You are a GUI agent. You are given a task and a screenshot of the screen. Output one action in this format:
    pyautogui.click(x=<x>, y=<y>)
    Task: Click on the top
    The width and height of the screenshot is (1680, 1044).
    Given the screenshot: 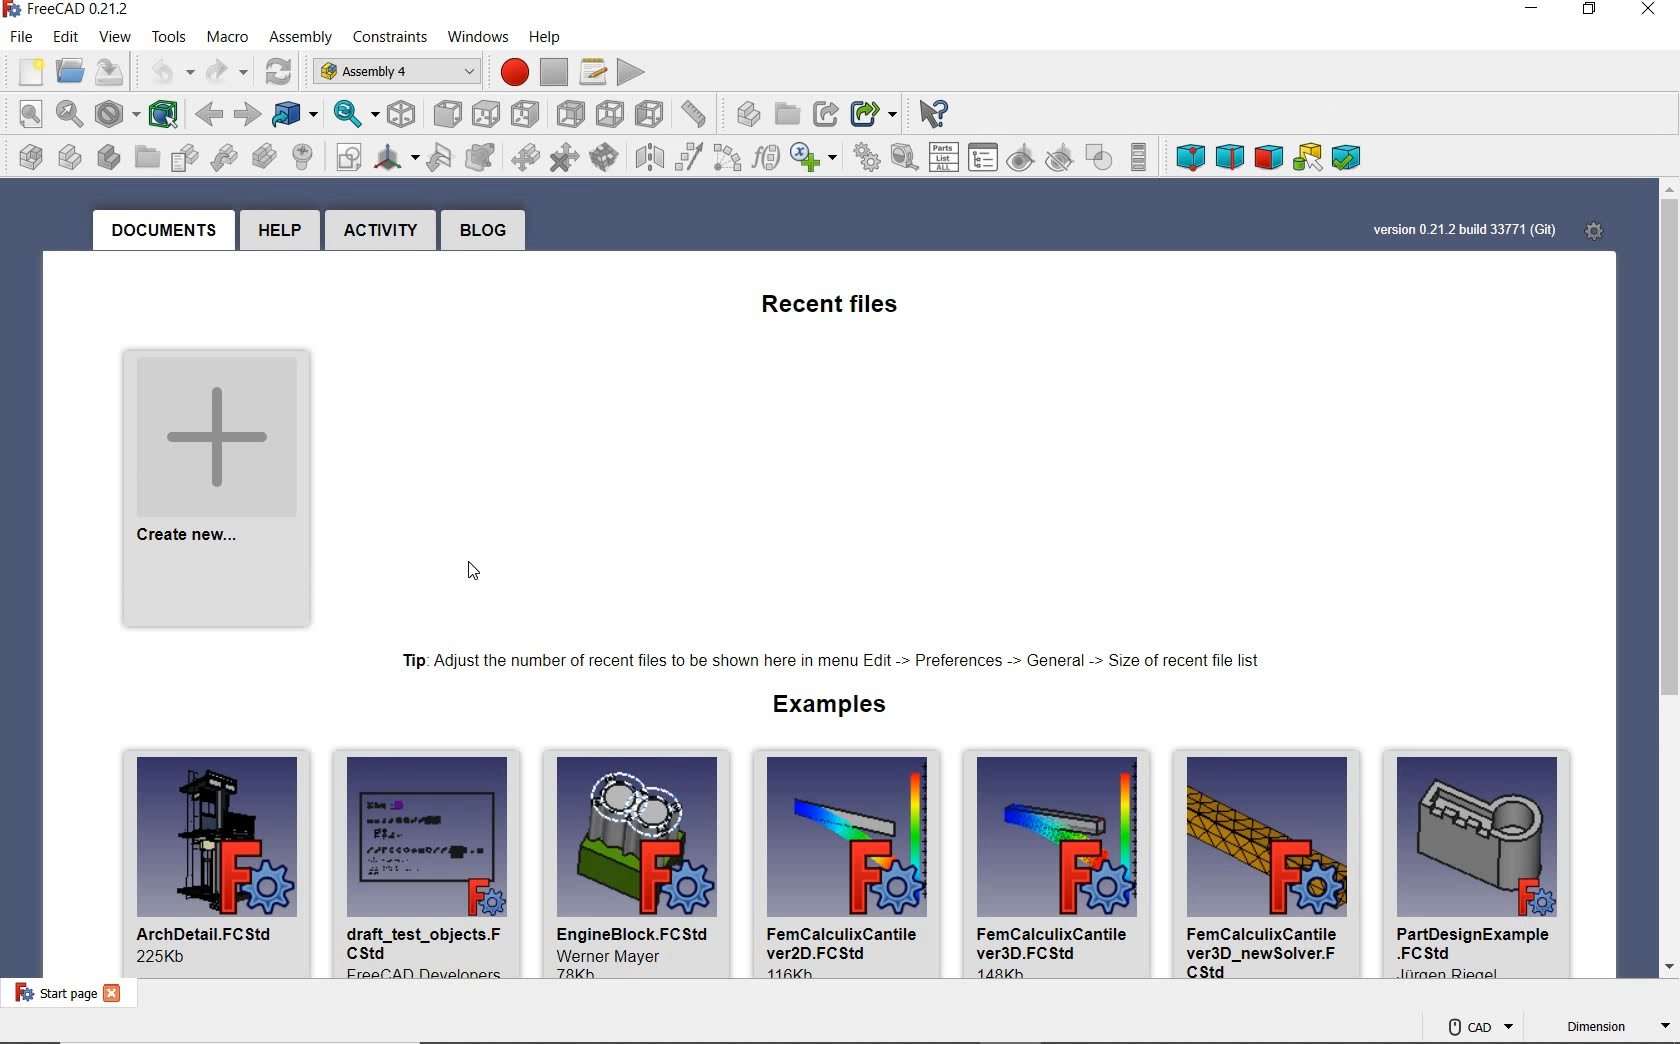 What is the action you would take?
    pyautogui.click(x=488, y=114)
    